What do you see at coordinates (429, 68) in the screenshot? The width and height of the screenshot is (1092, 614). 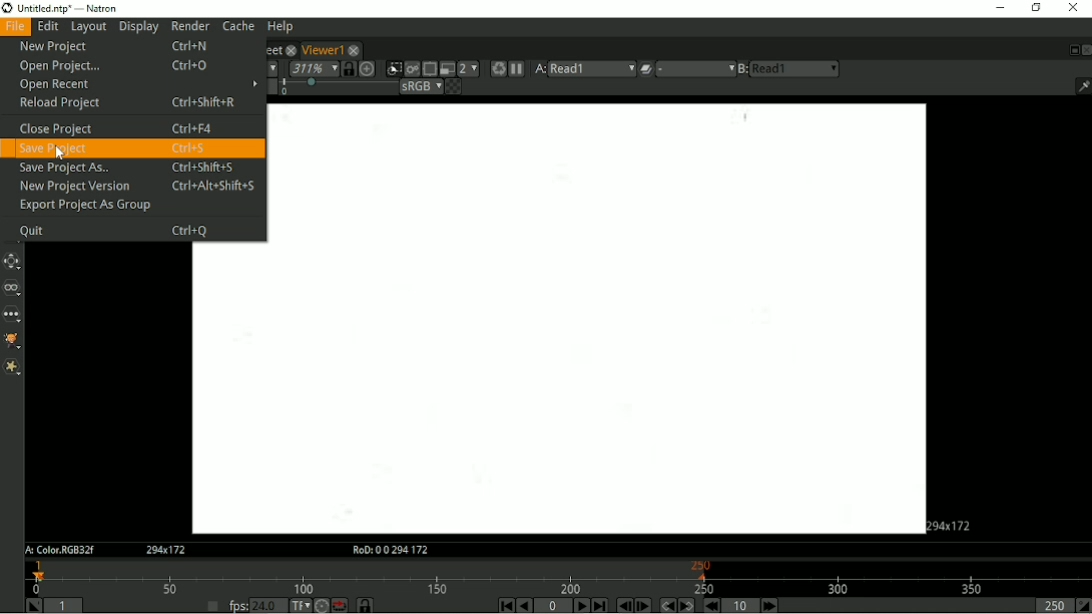 I see `Enables region of interest that limits the portion of the viewer that is kept udpdated ` at bounding box center [429, 68].